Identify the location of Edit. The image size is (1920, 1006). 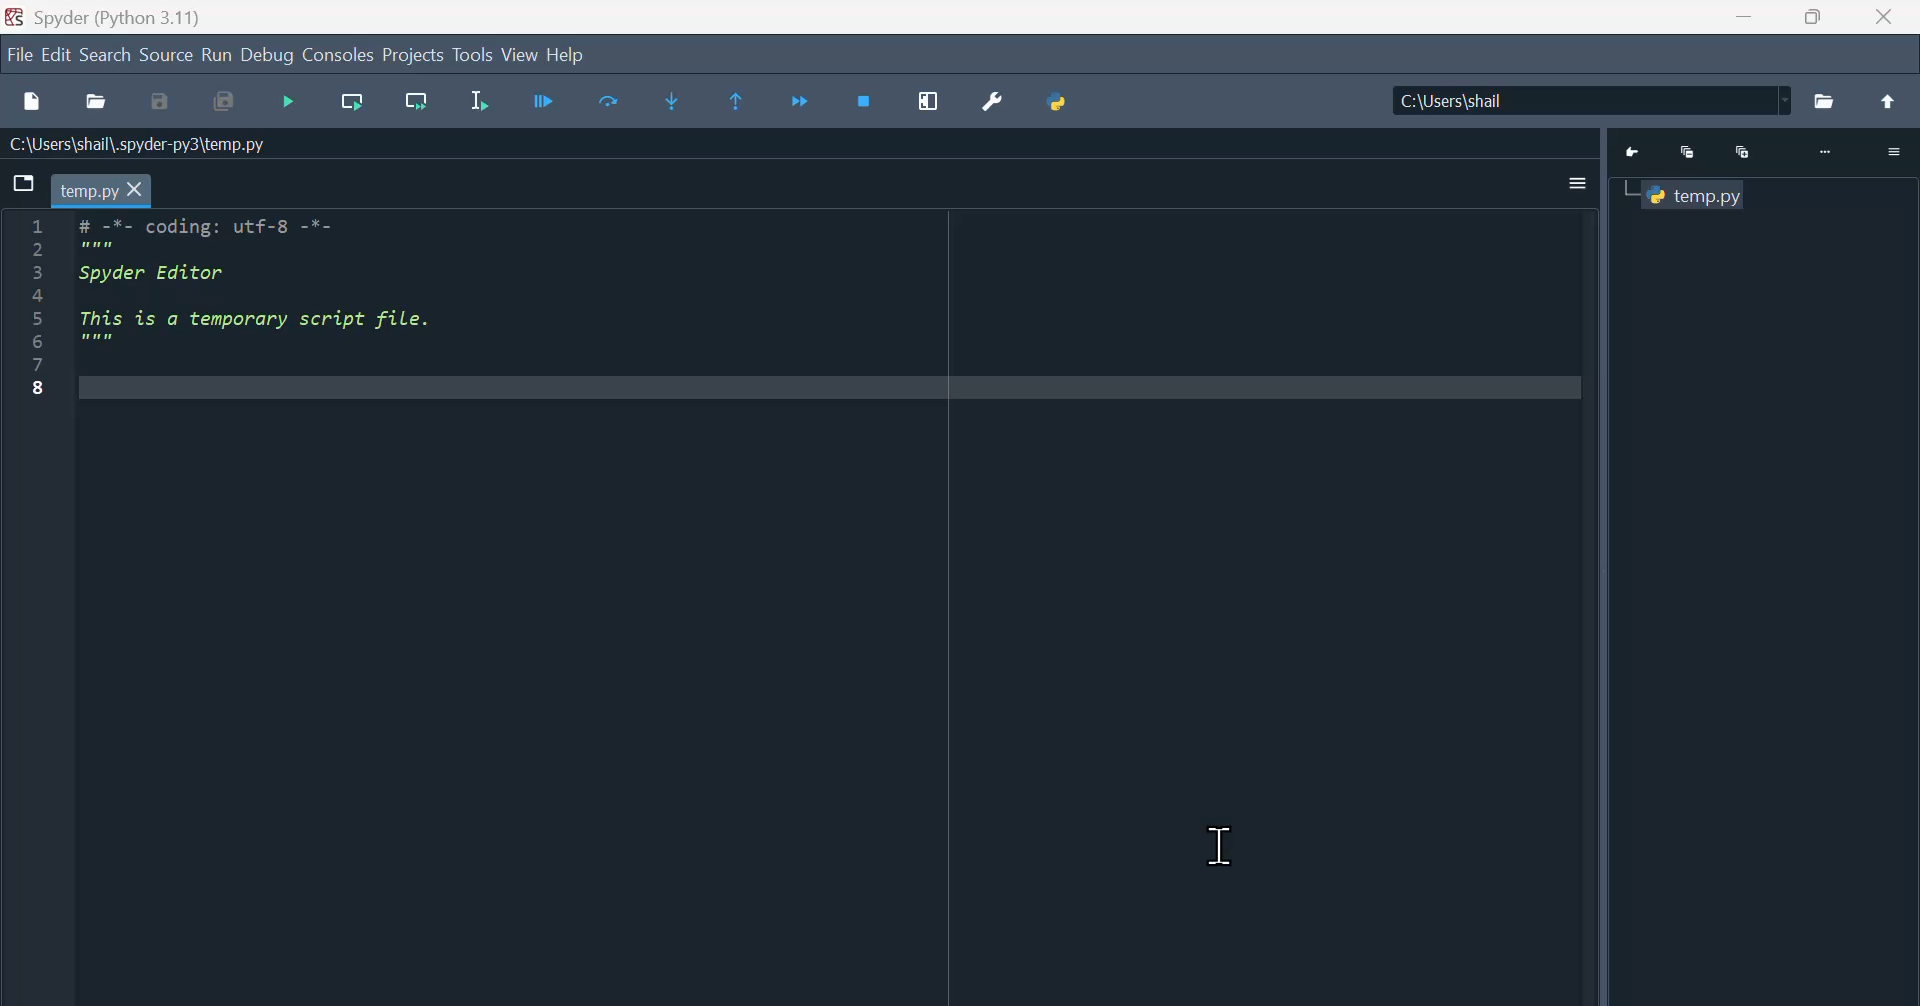
(58, 52).